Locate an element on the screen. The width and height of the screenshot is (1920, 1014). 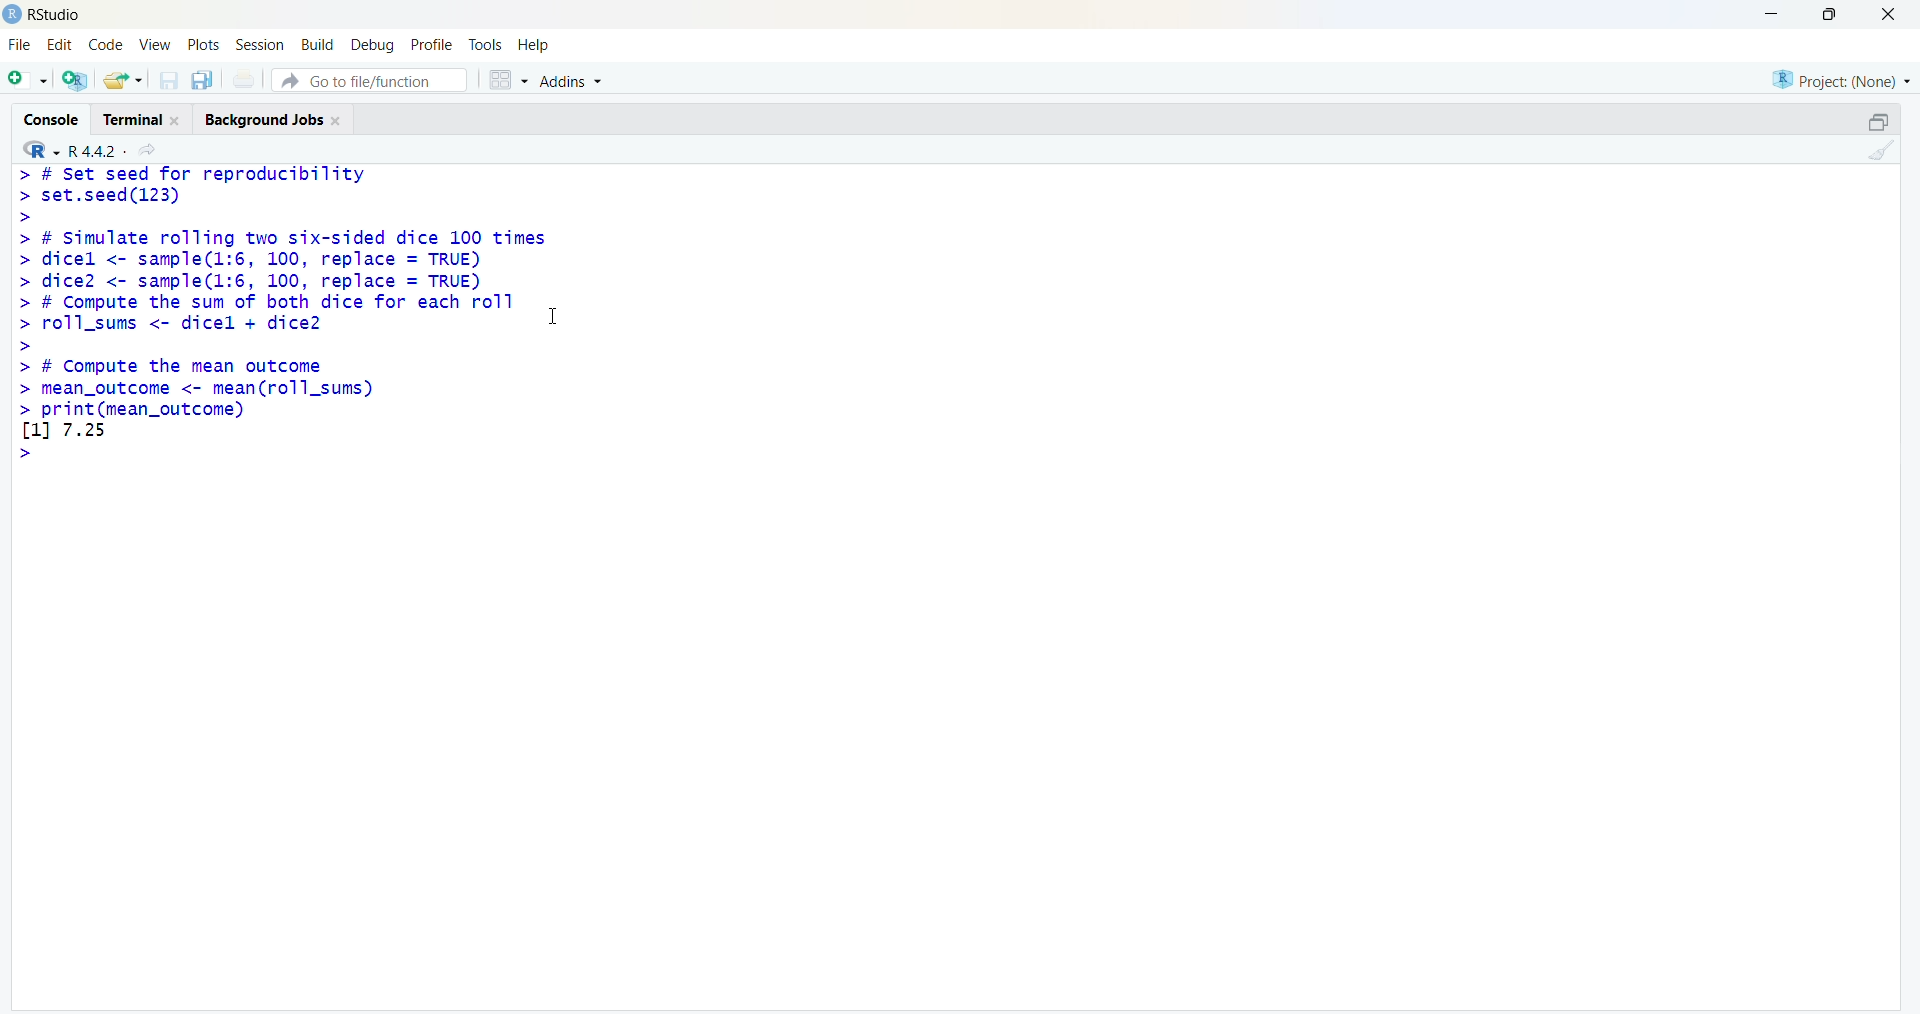
Background jobs is located at coordinates (263, 122).